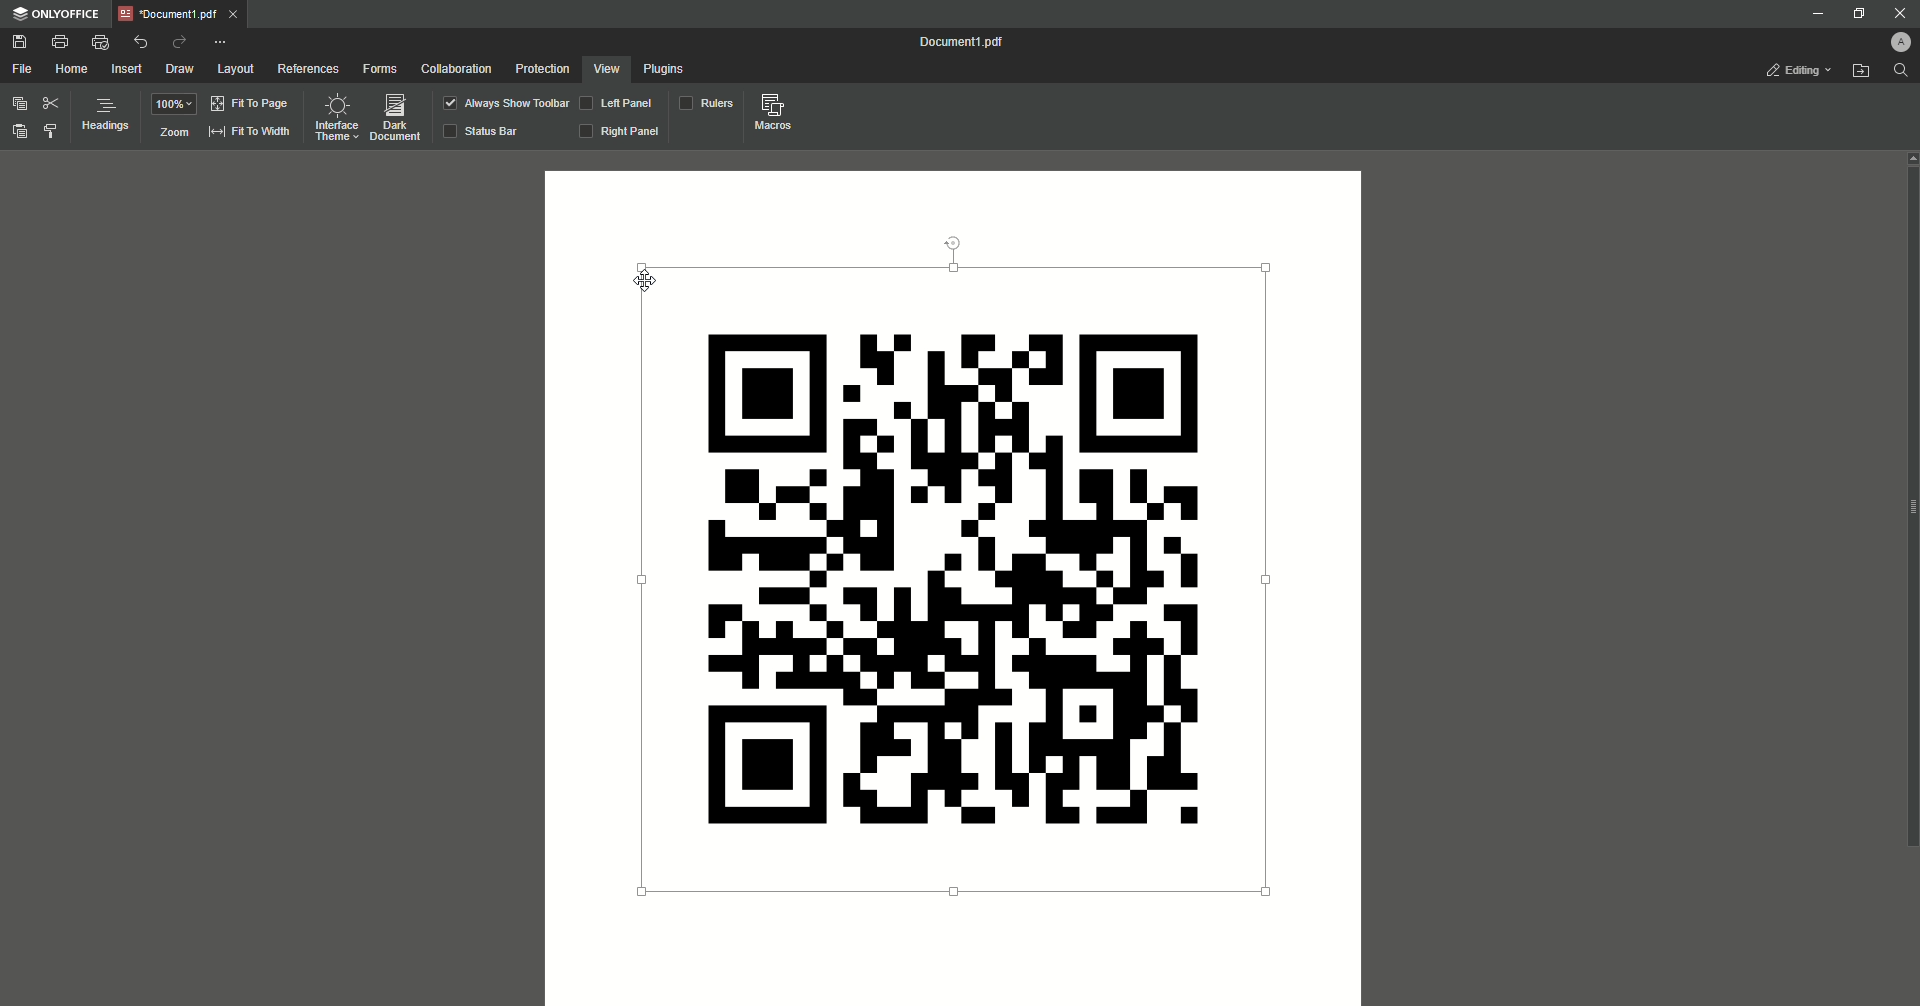 This screenshot has width=1920, height=1006. I want to click on Home, so click(76, 69).